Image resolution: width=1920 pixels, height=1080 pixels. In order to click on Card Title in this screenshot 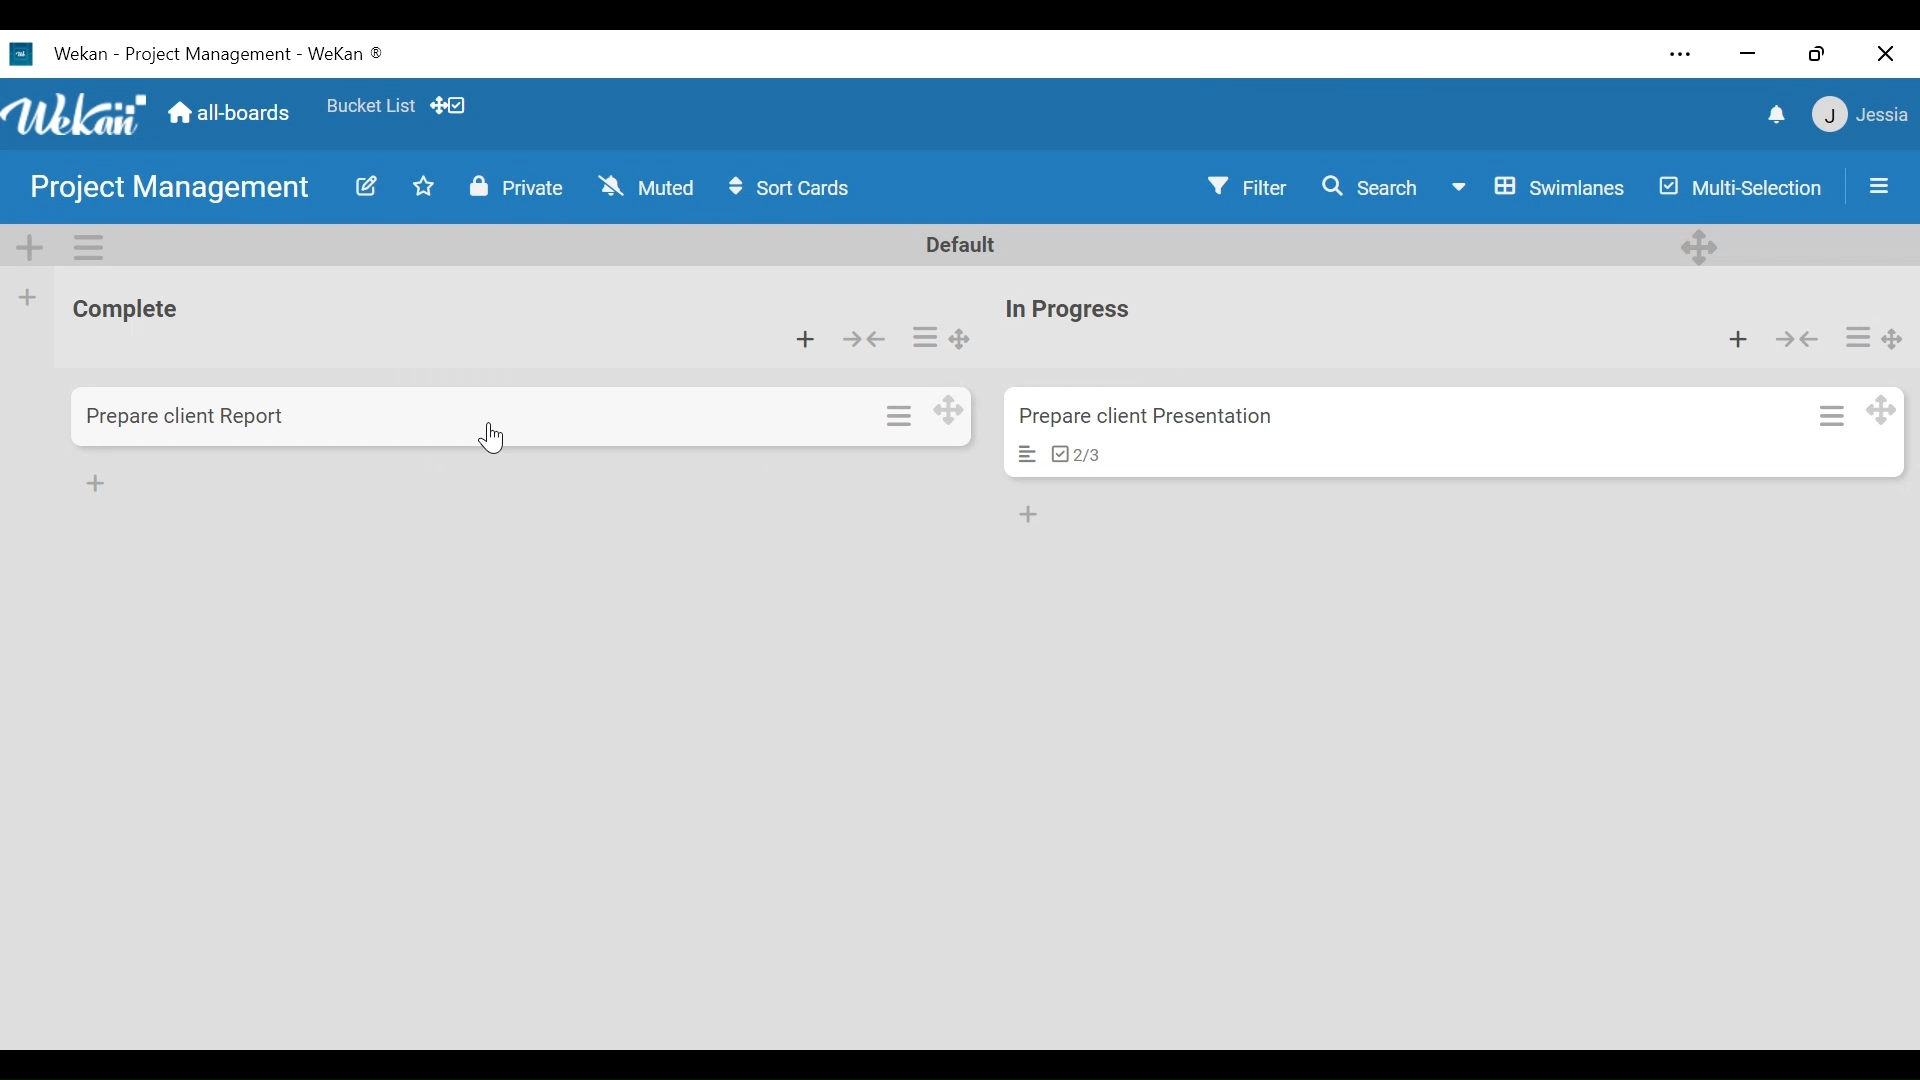, I will do `click(1144, 418)`.